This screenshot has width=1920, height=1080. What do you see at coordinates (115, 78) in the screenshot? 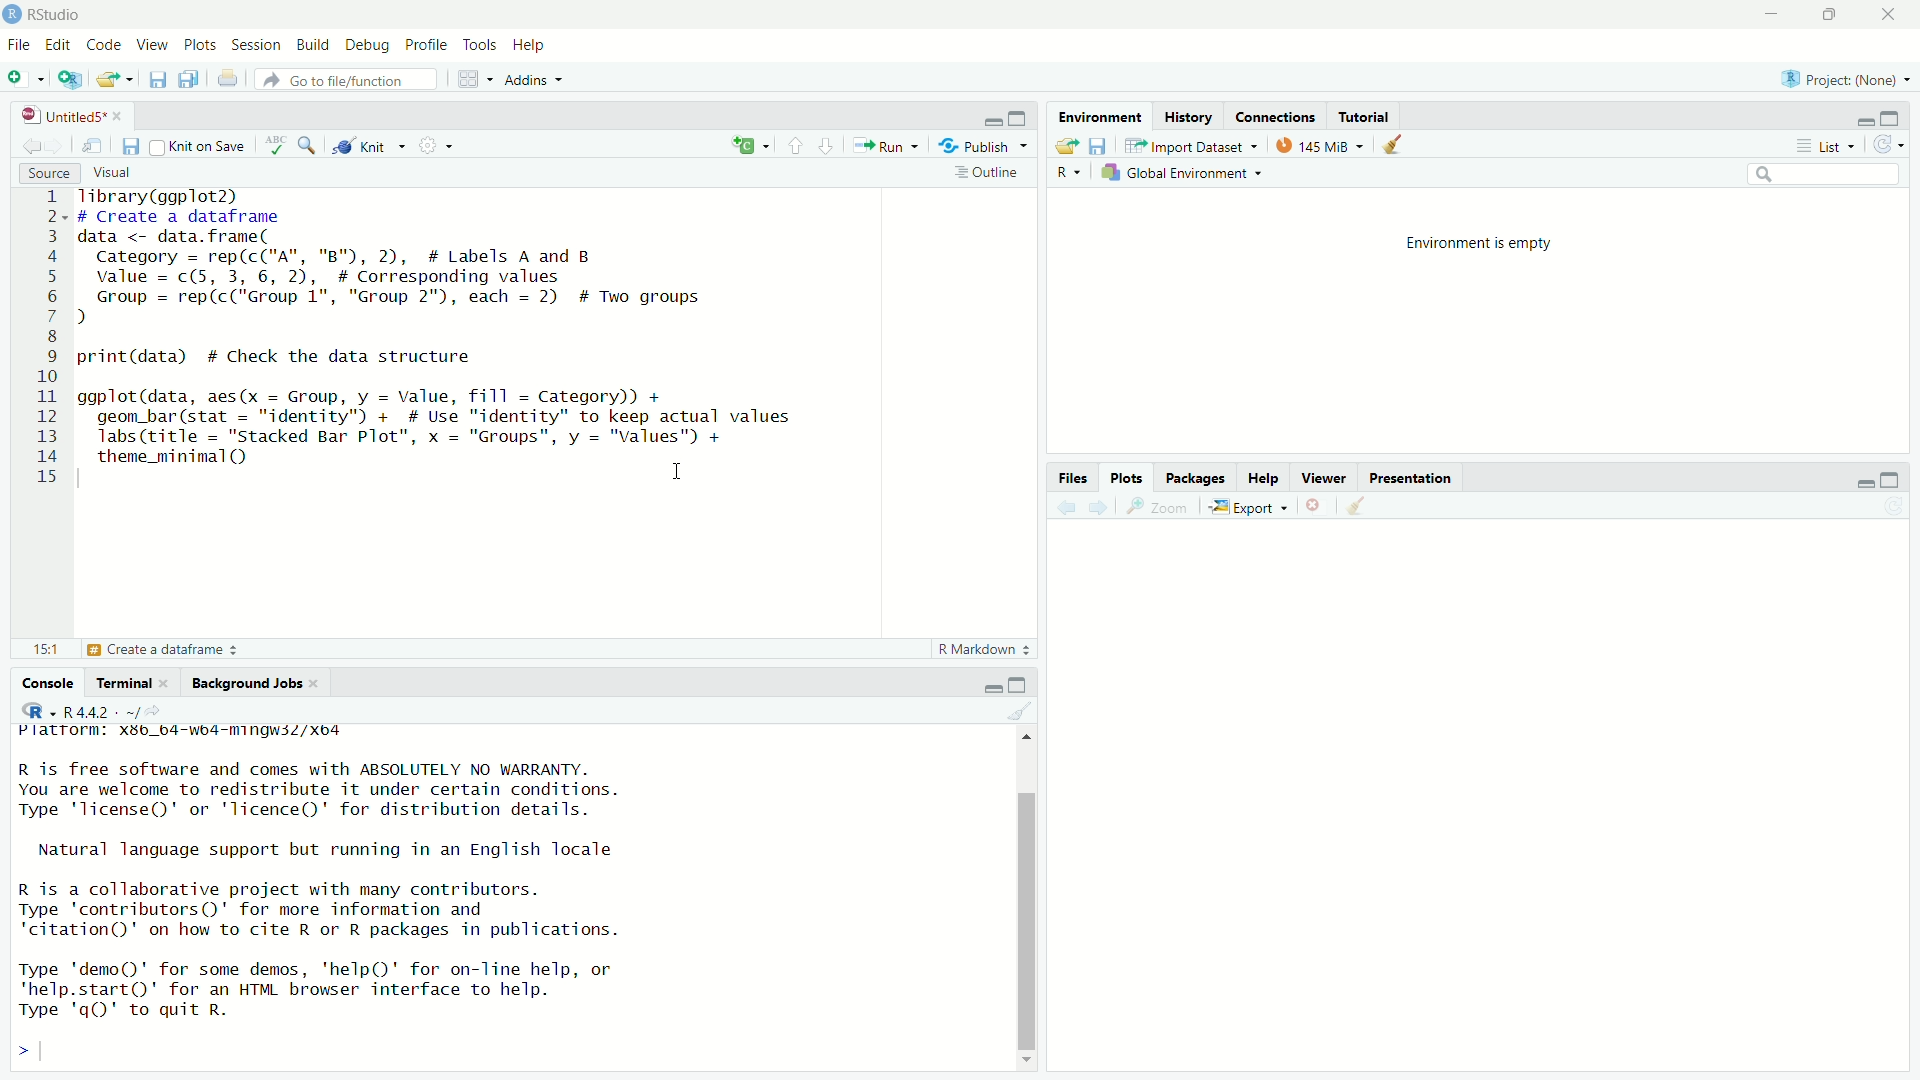
I see `Open an existing file (Ctrl + O)` at bounding box center [115, 78].